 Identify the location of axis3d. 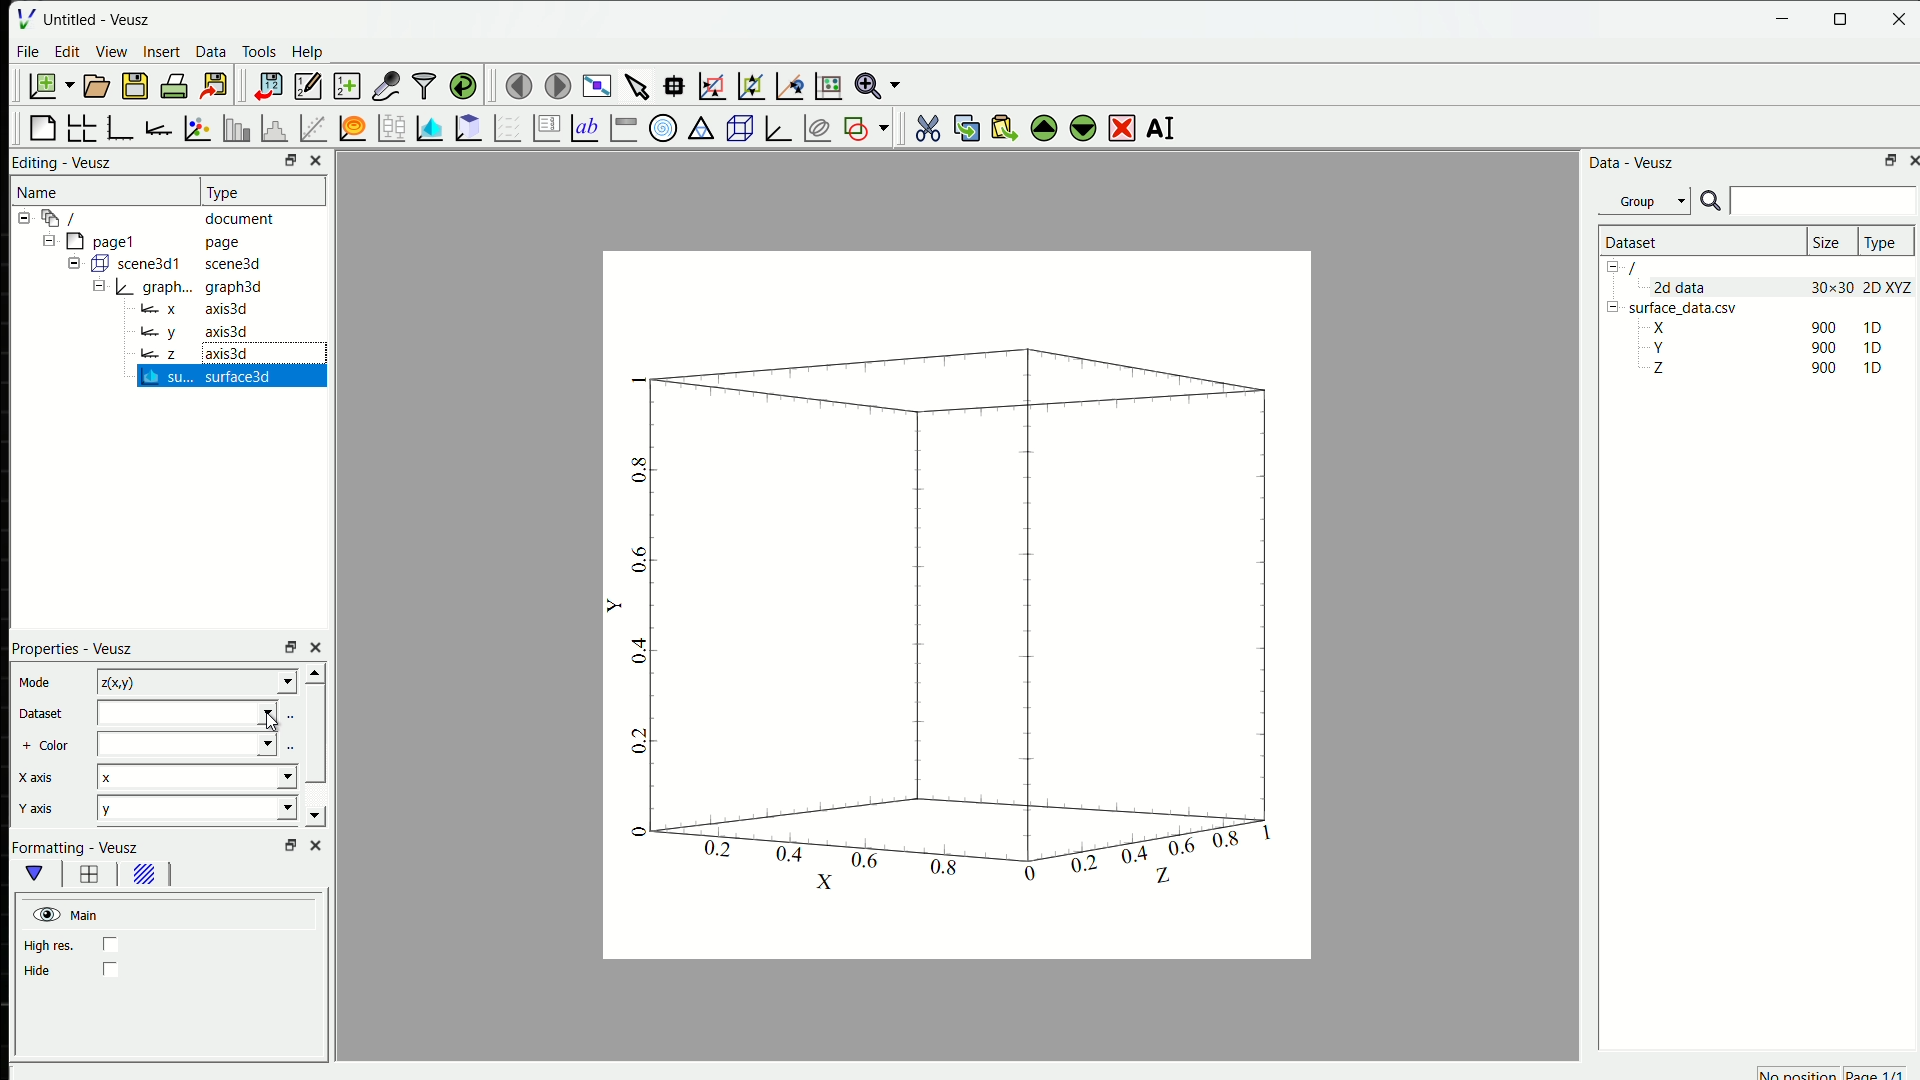
(226, 354).